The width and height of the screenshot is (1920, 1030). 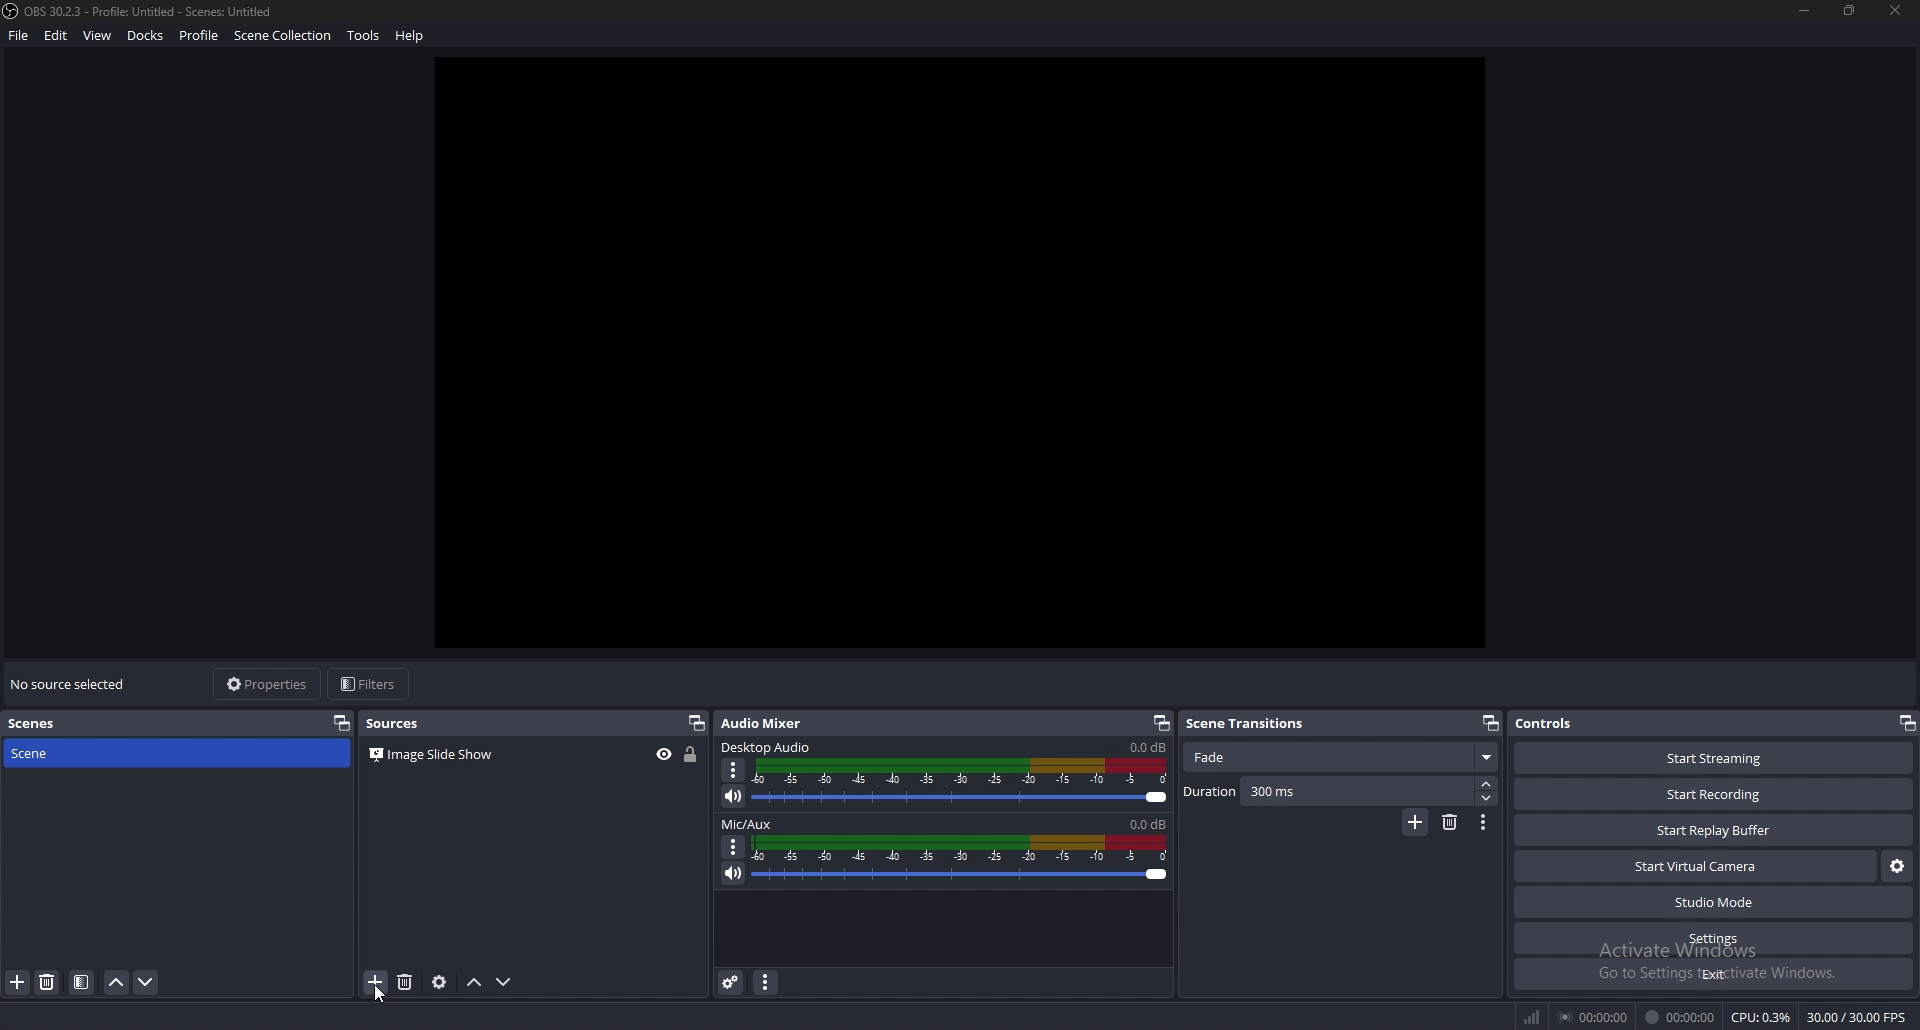 I want to click on exit, so click(x=1712, y=974).